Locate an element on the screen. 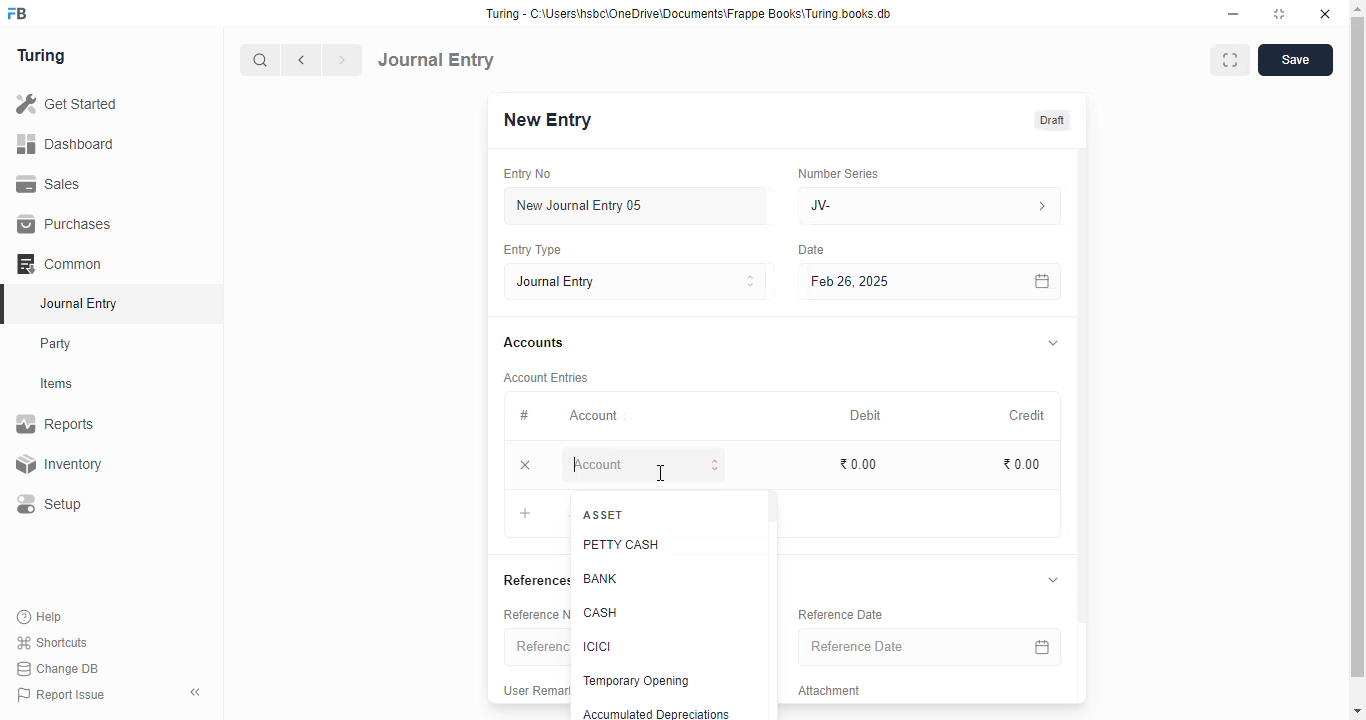  draft is located at coordinates (1050, 120).